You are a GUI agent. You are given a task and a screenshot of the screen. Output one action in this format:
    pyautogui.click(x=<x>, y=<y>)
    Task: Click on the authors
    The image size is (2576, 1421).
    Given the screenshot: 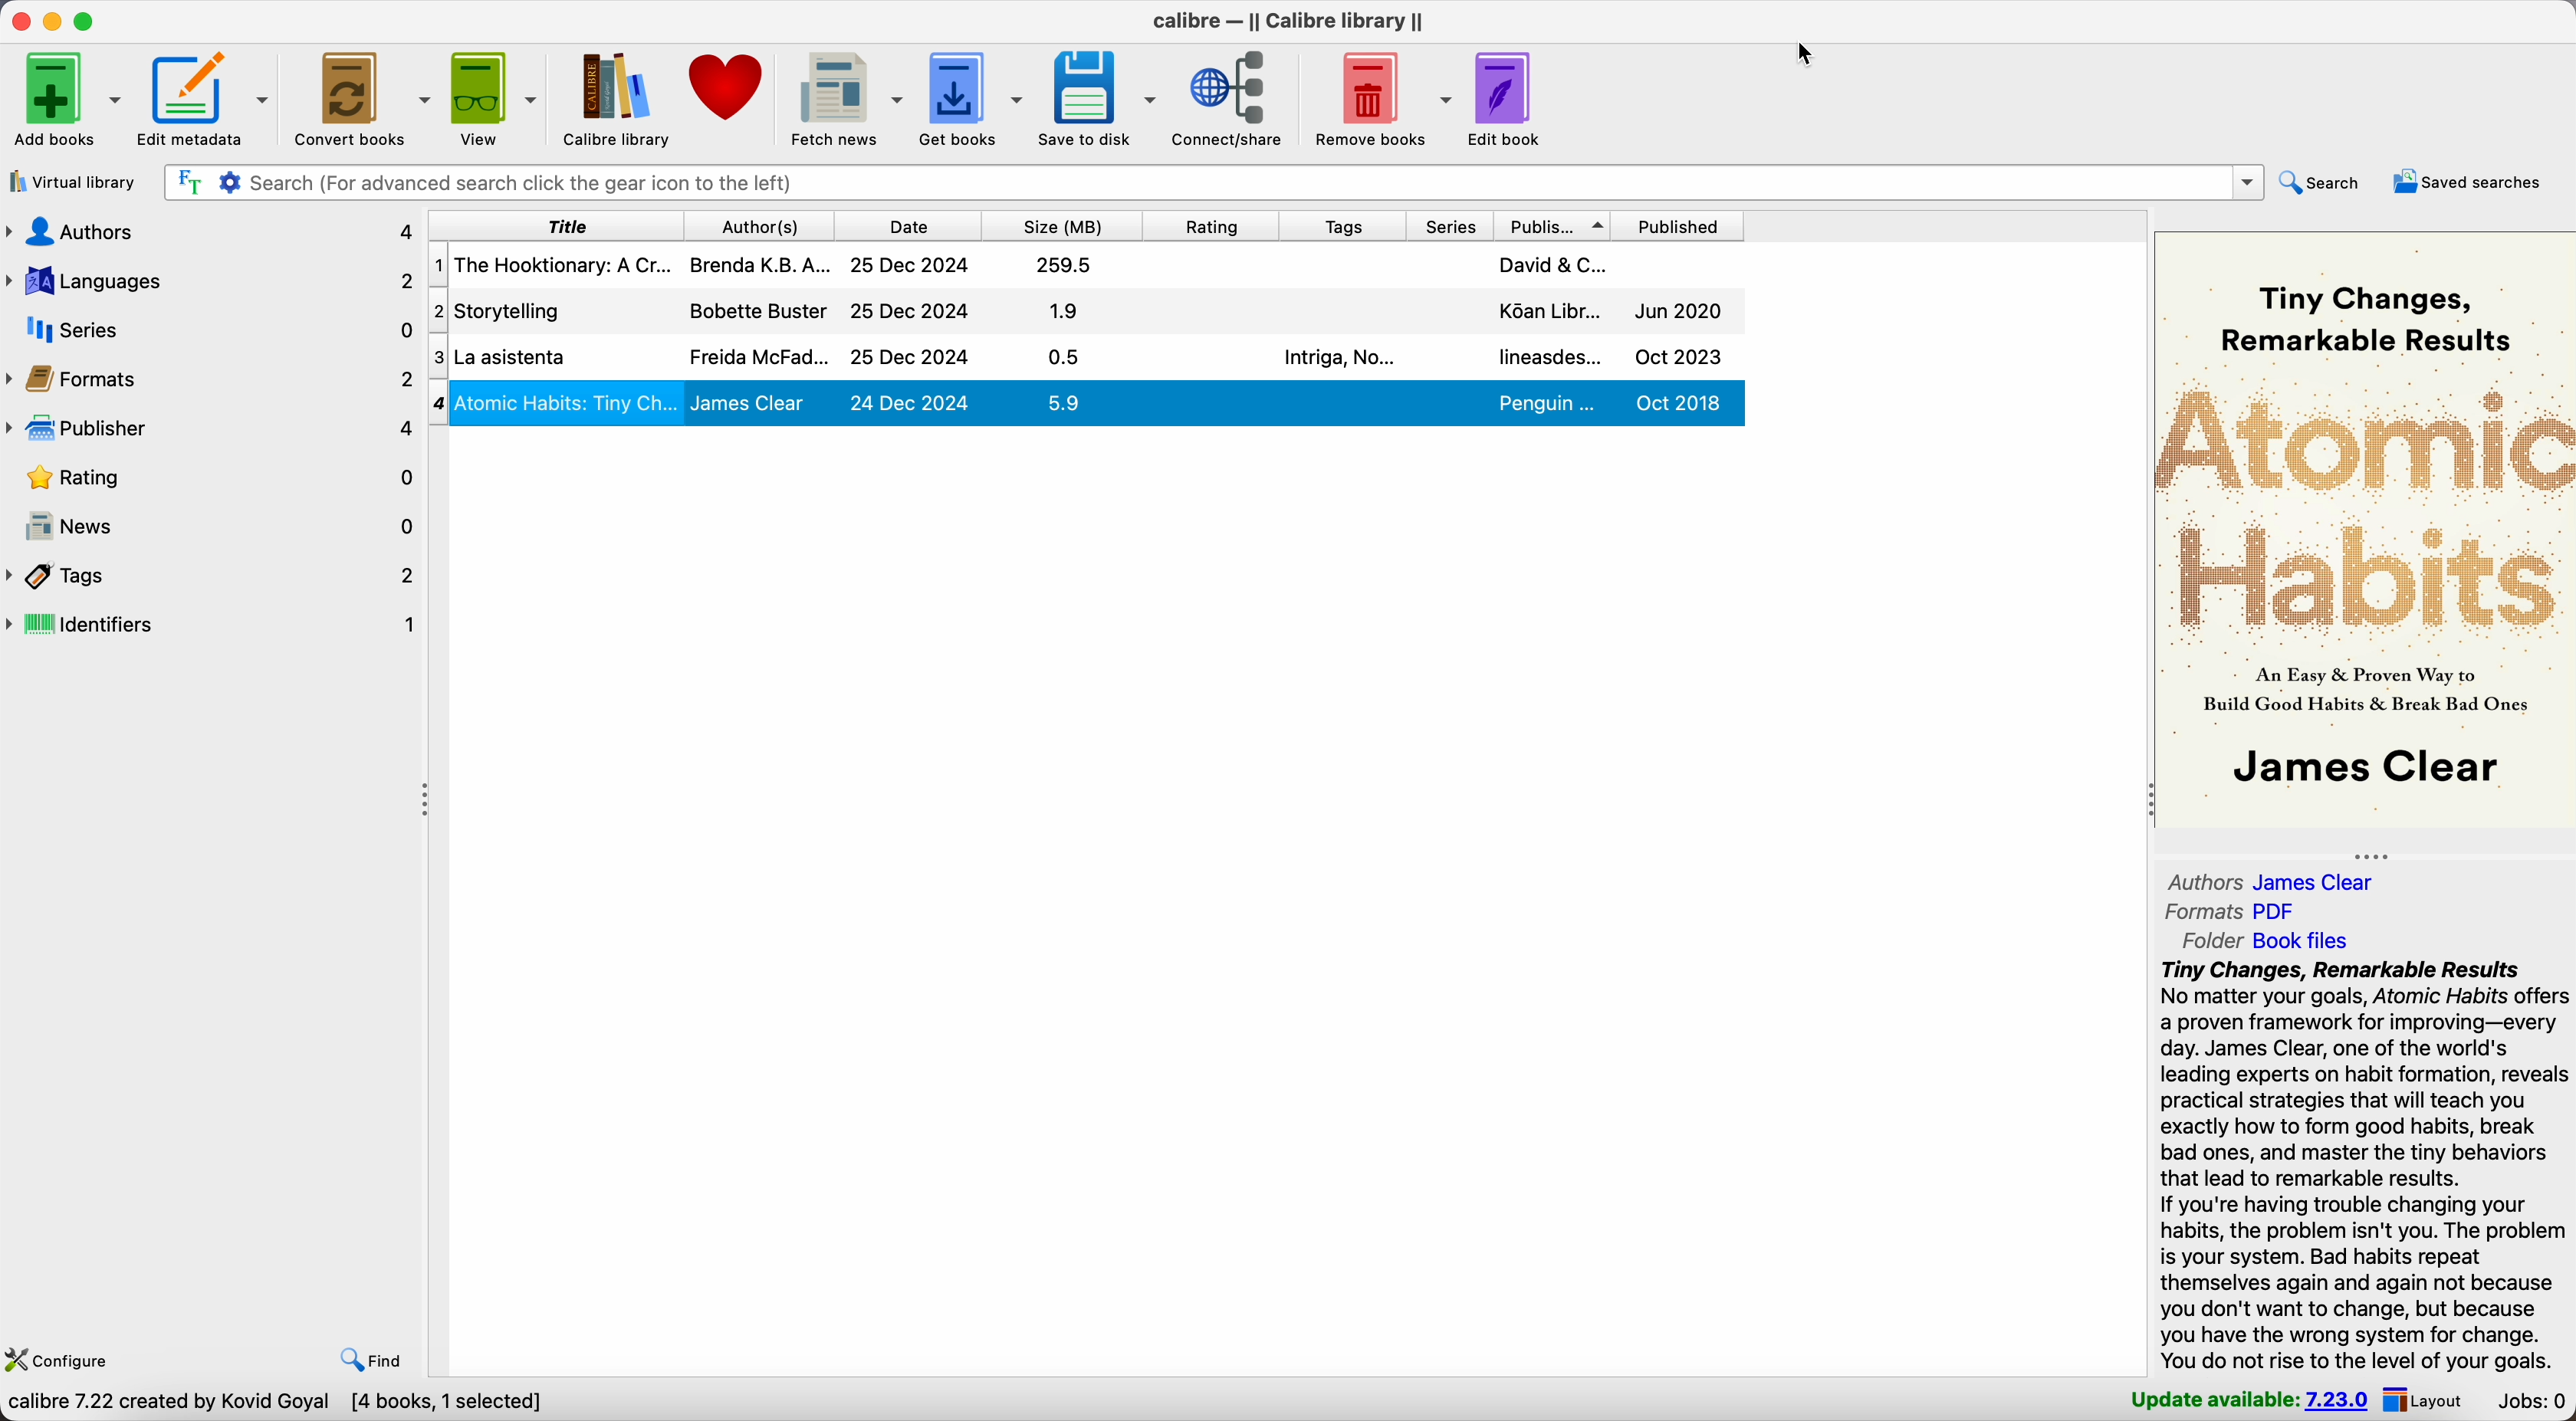 What is the action you would take?
    pyautogui.click(x=213, y=228)
    